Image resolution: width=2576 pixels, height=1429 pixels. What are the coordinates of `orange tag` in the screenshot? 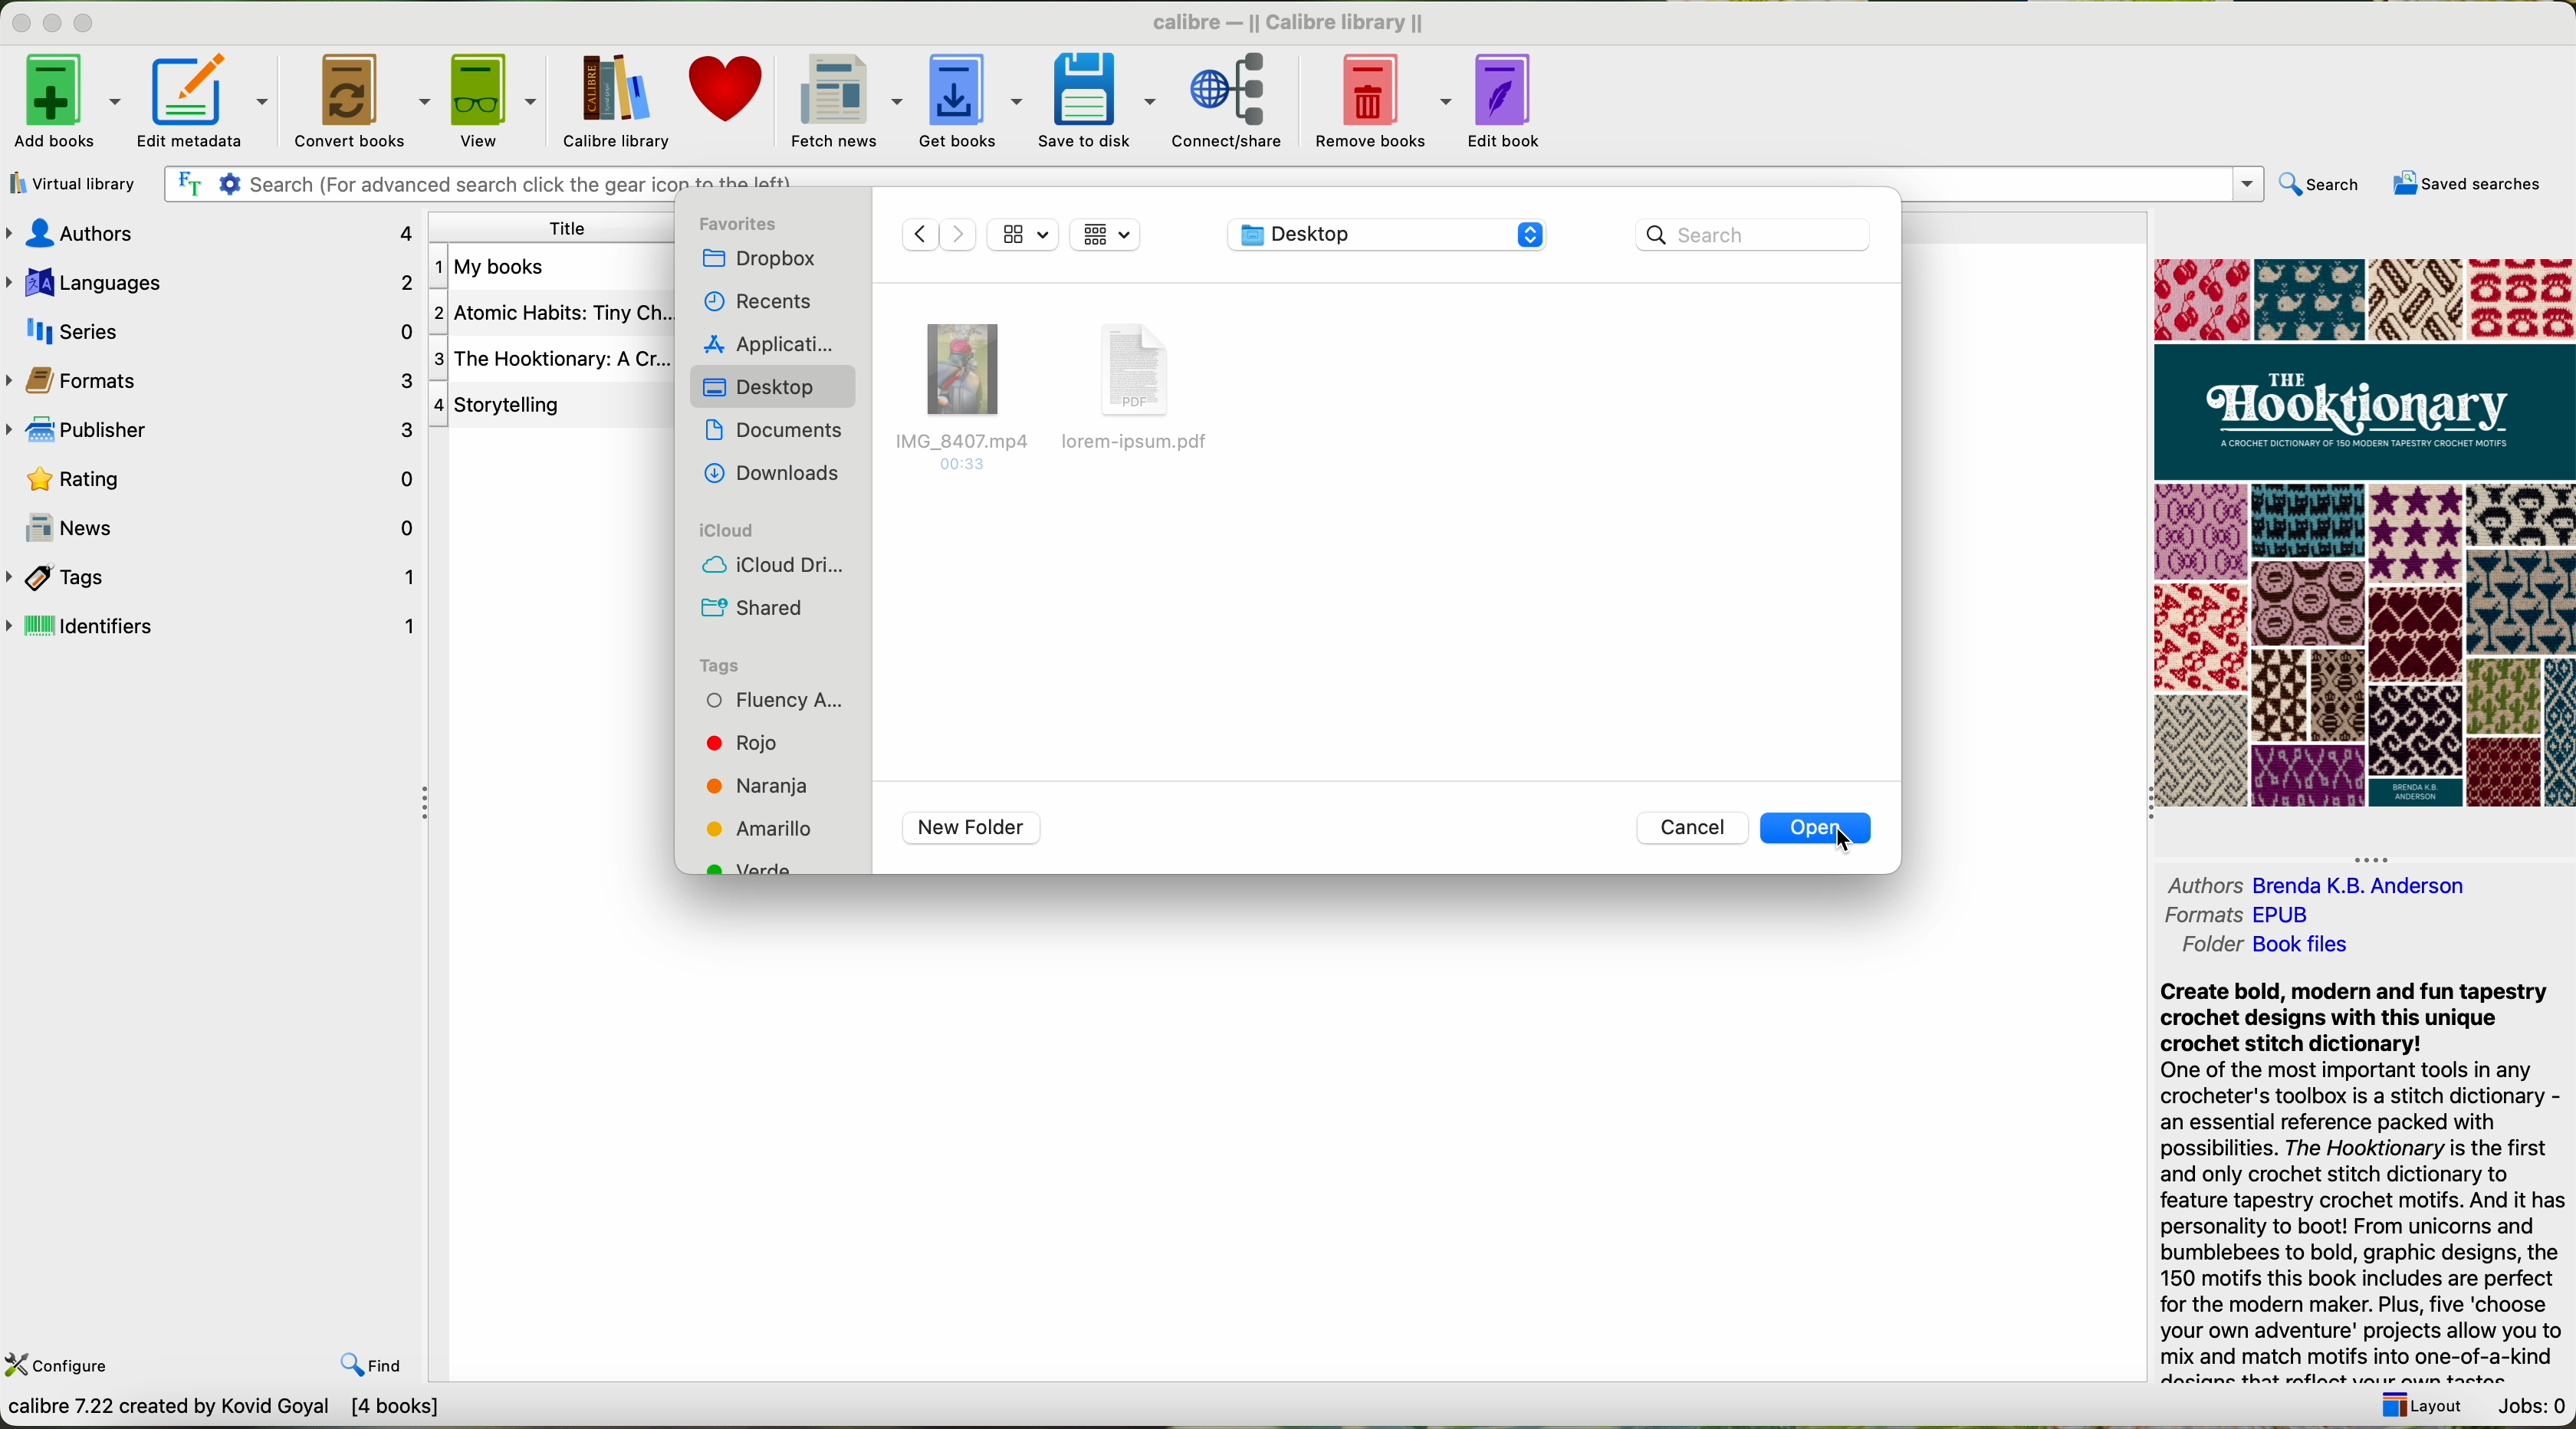 It's located at (757, 788).